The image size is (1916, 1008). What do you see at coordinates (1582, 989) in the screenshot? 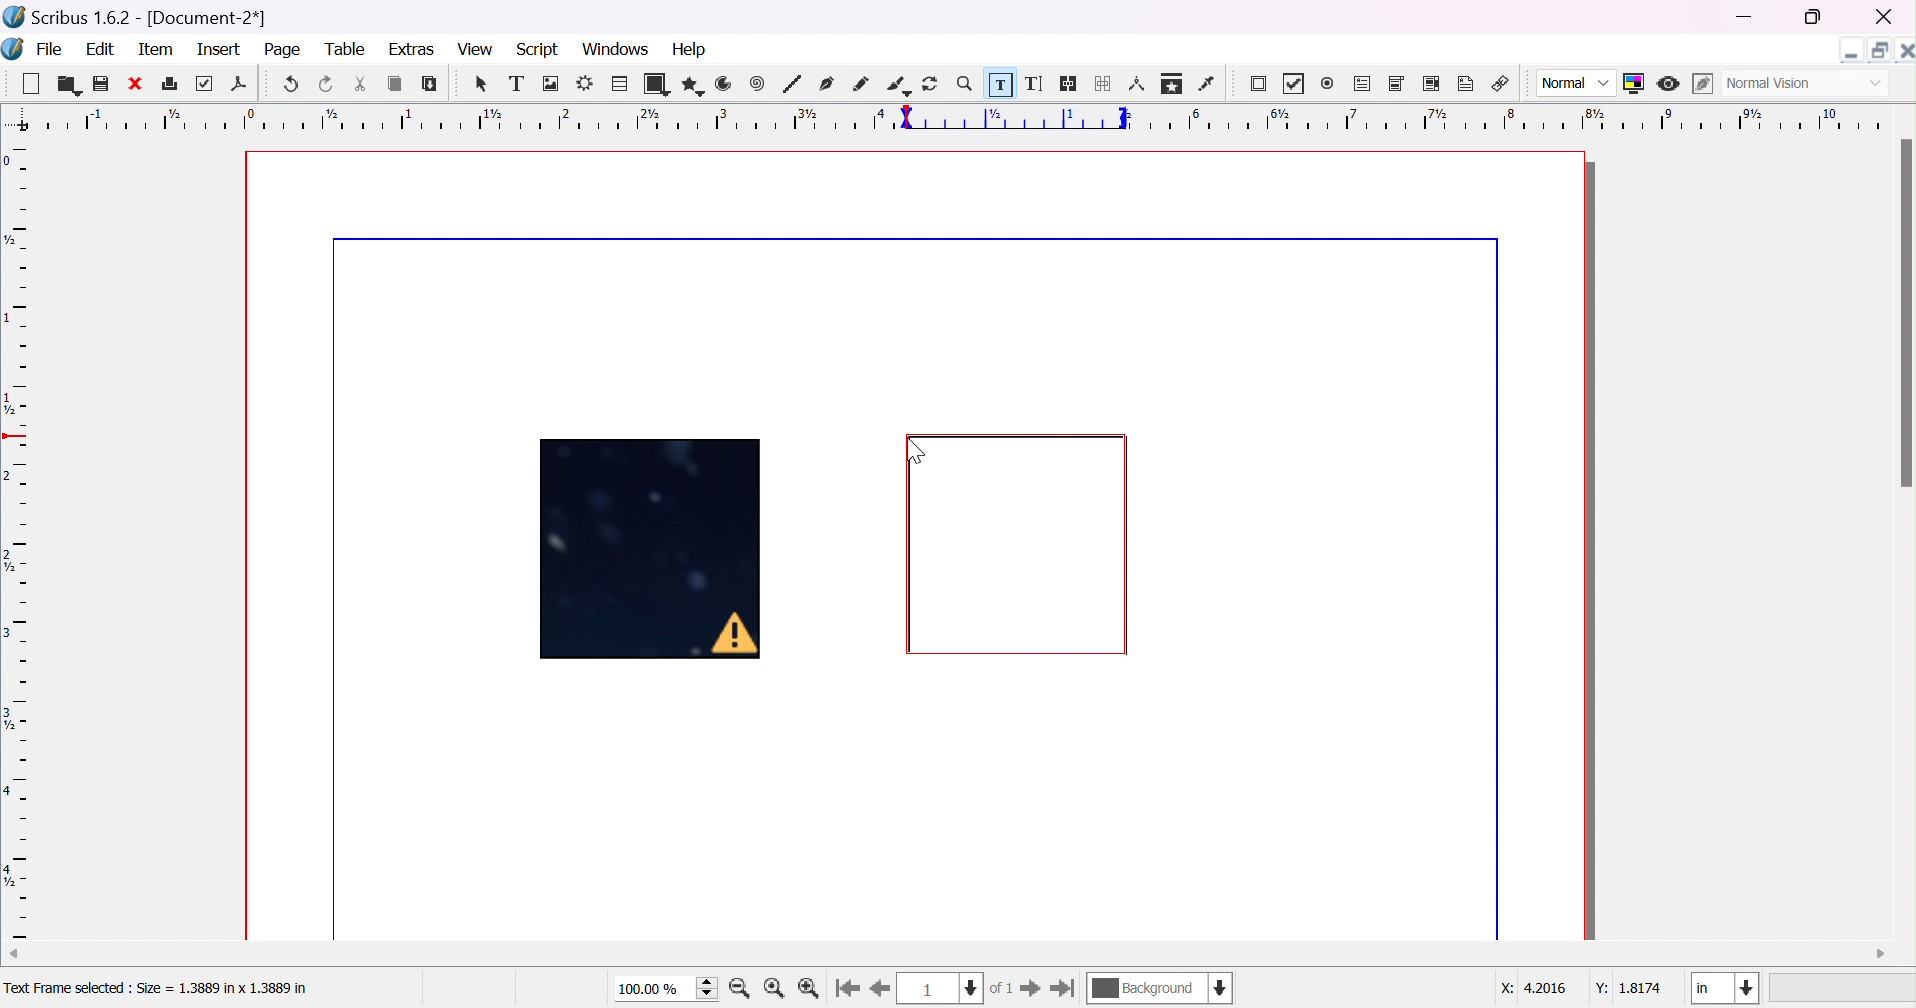
I see `X: 42016  Y: 1.8174` at bounding box center [1582, 989].